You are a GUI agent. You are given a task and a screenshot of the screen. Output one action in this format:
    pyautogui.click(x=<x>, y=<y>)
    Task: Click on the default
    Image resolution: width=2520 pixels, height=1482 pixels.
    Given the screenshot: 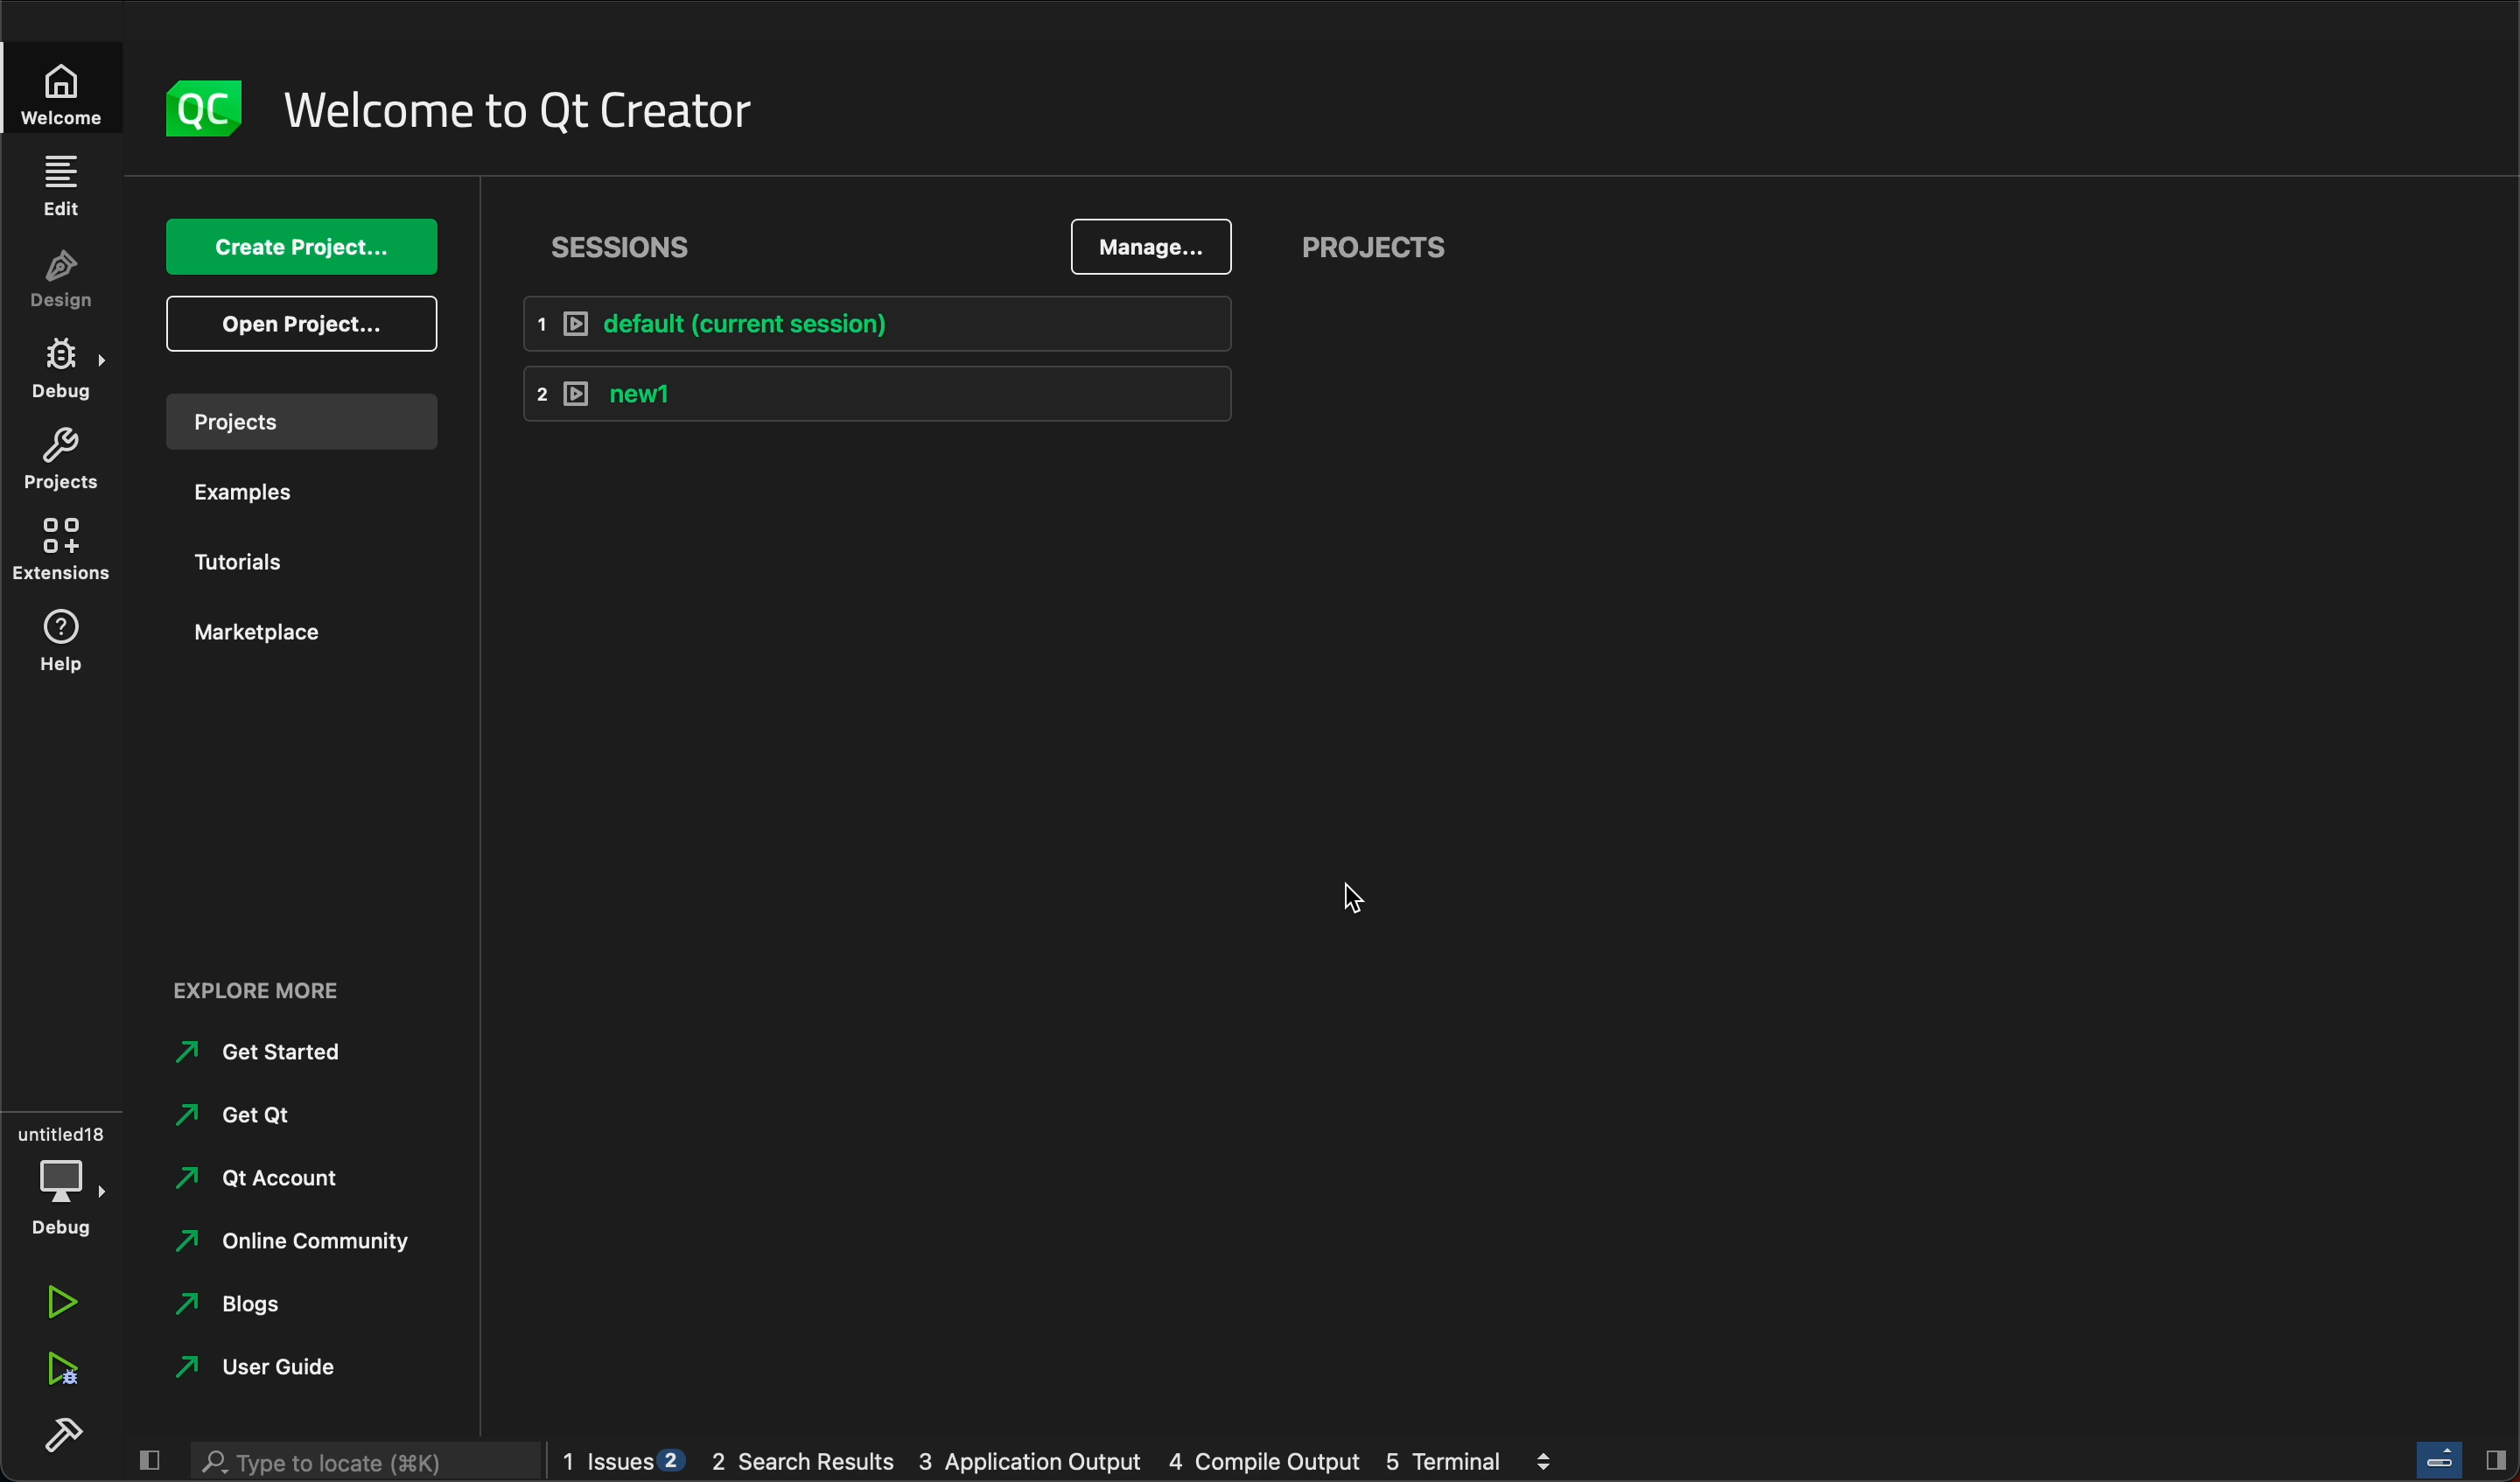 What is the action you would take?
    pyautogui.click(x=872, y=320)
    